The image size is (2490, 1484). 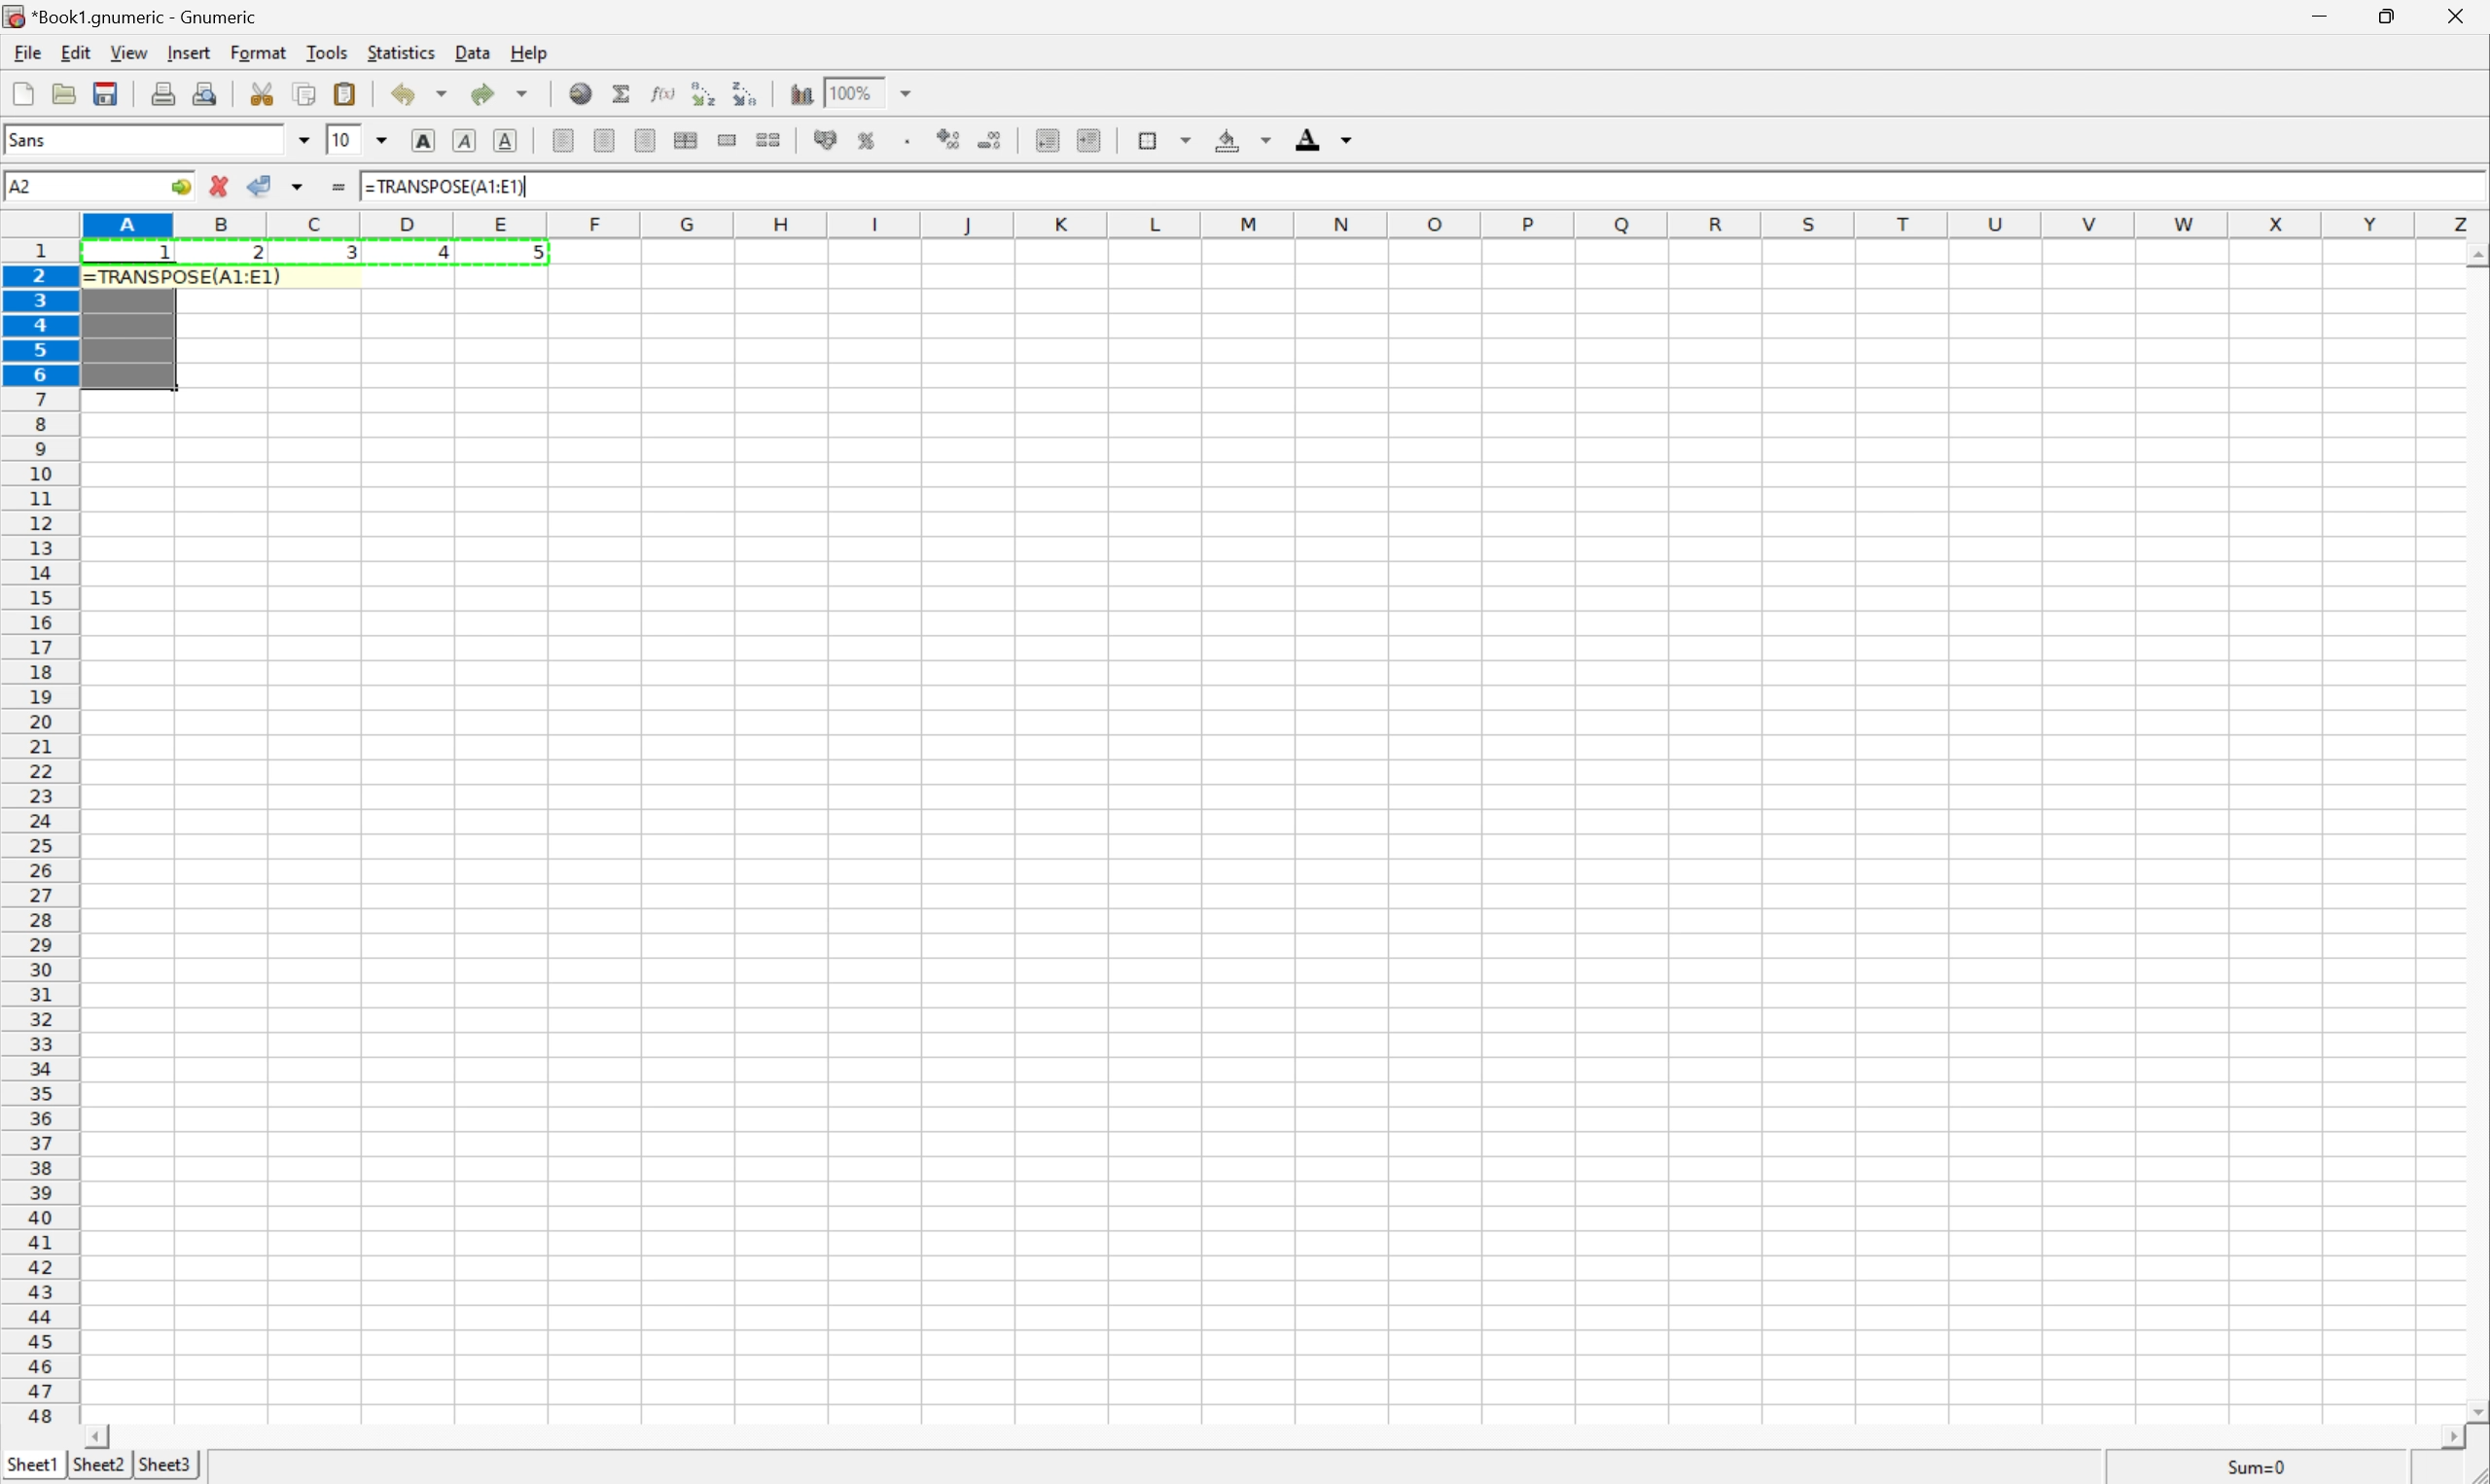 What do you see at coordinates (607, 138) in the screenshot?
I see `center horizontally` at bounding box center [607, 138].